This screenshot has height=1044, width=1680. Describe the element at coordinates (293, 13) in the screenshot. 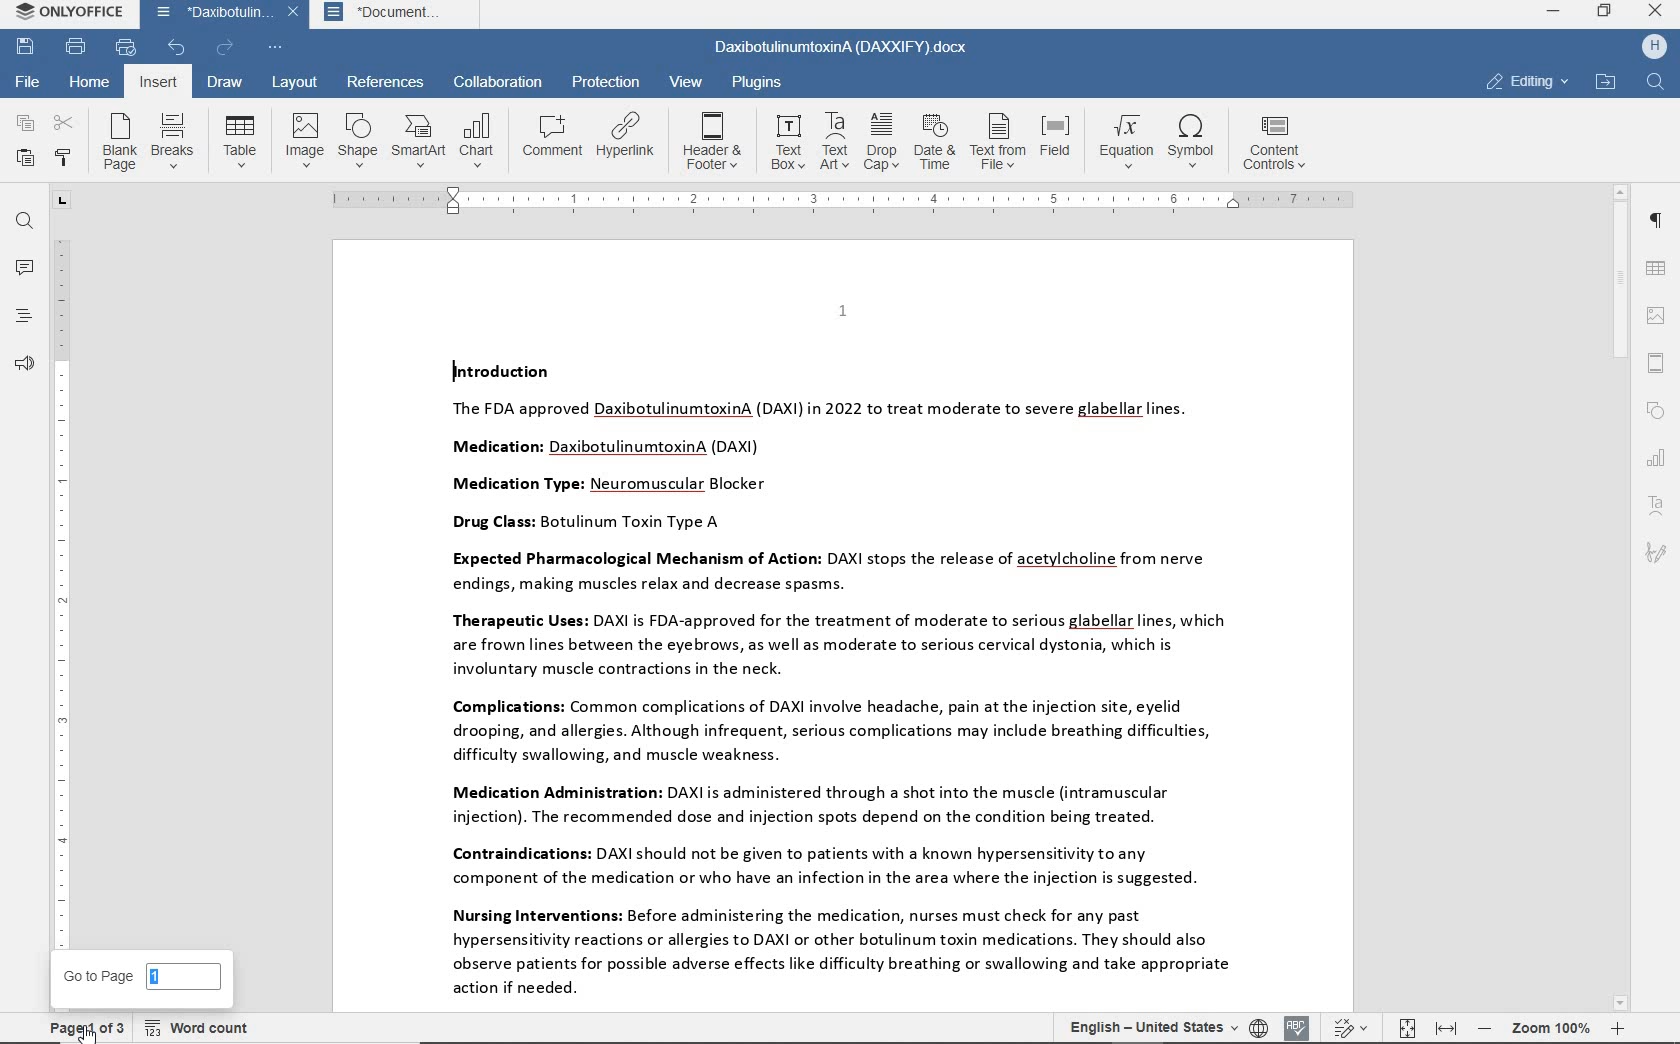

I see `close` at that location.